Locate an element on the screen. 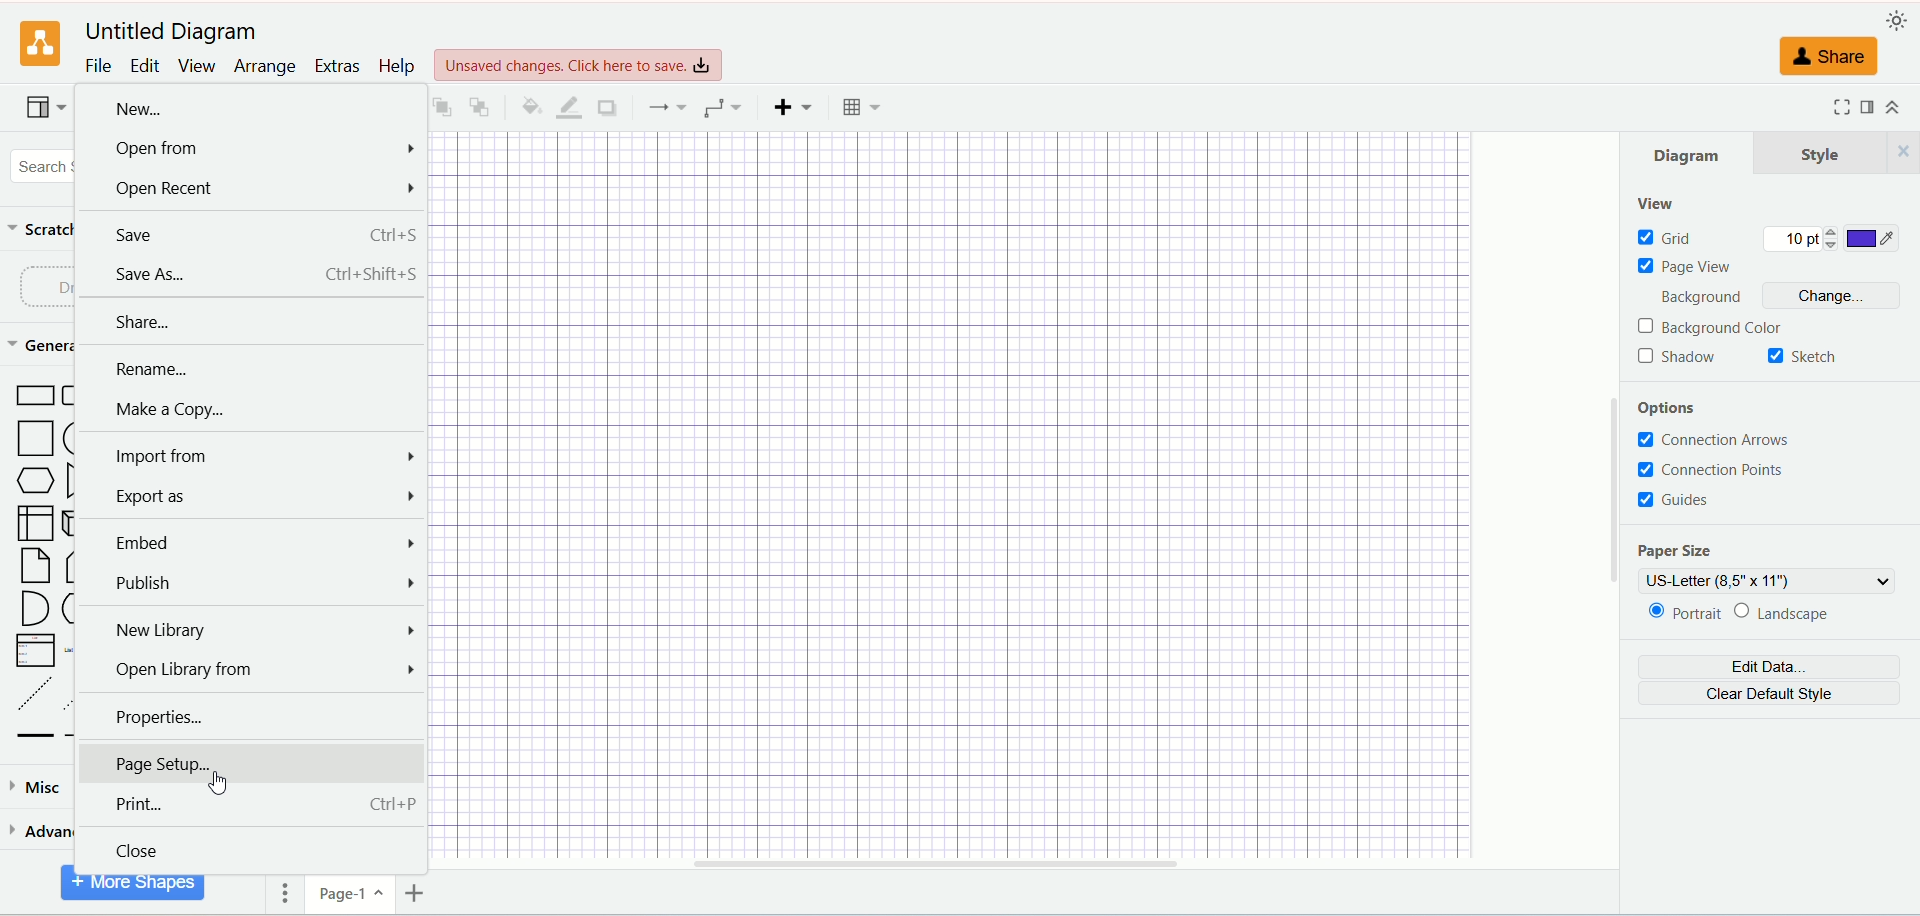  paper size is located at coordinates (1673, 552).